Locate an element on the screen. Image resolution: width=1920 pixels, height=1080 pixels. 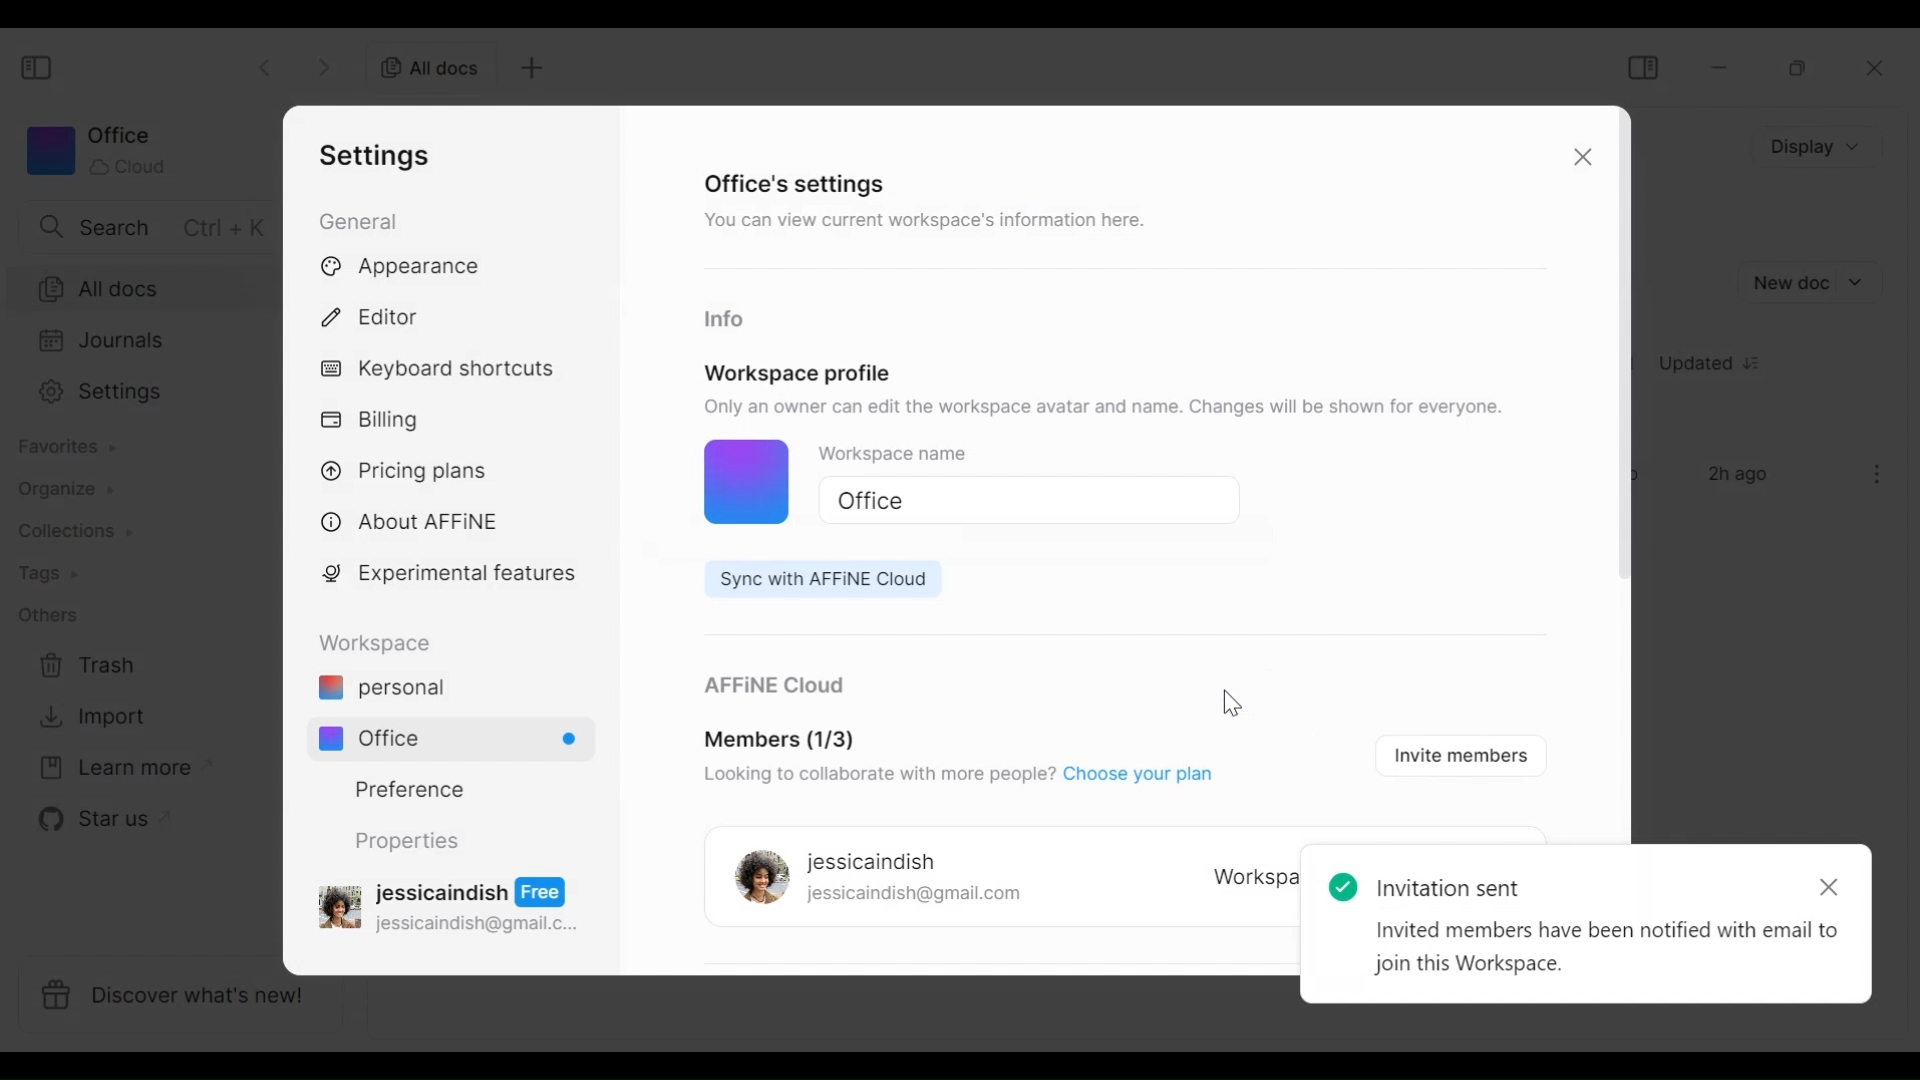
Go back is located at coordinates (268, 65).